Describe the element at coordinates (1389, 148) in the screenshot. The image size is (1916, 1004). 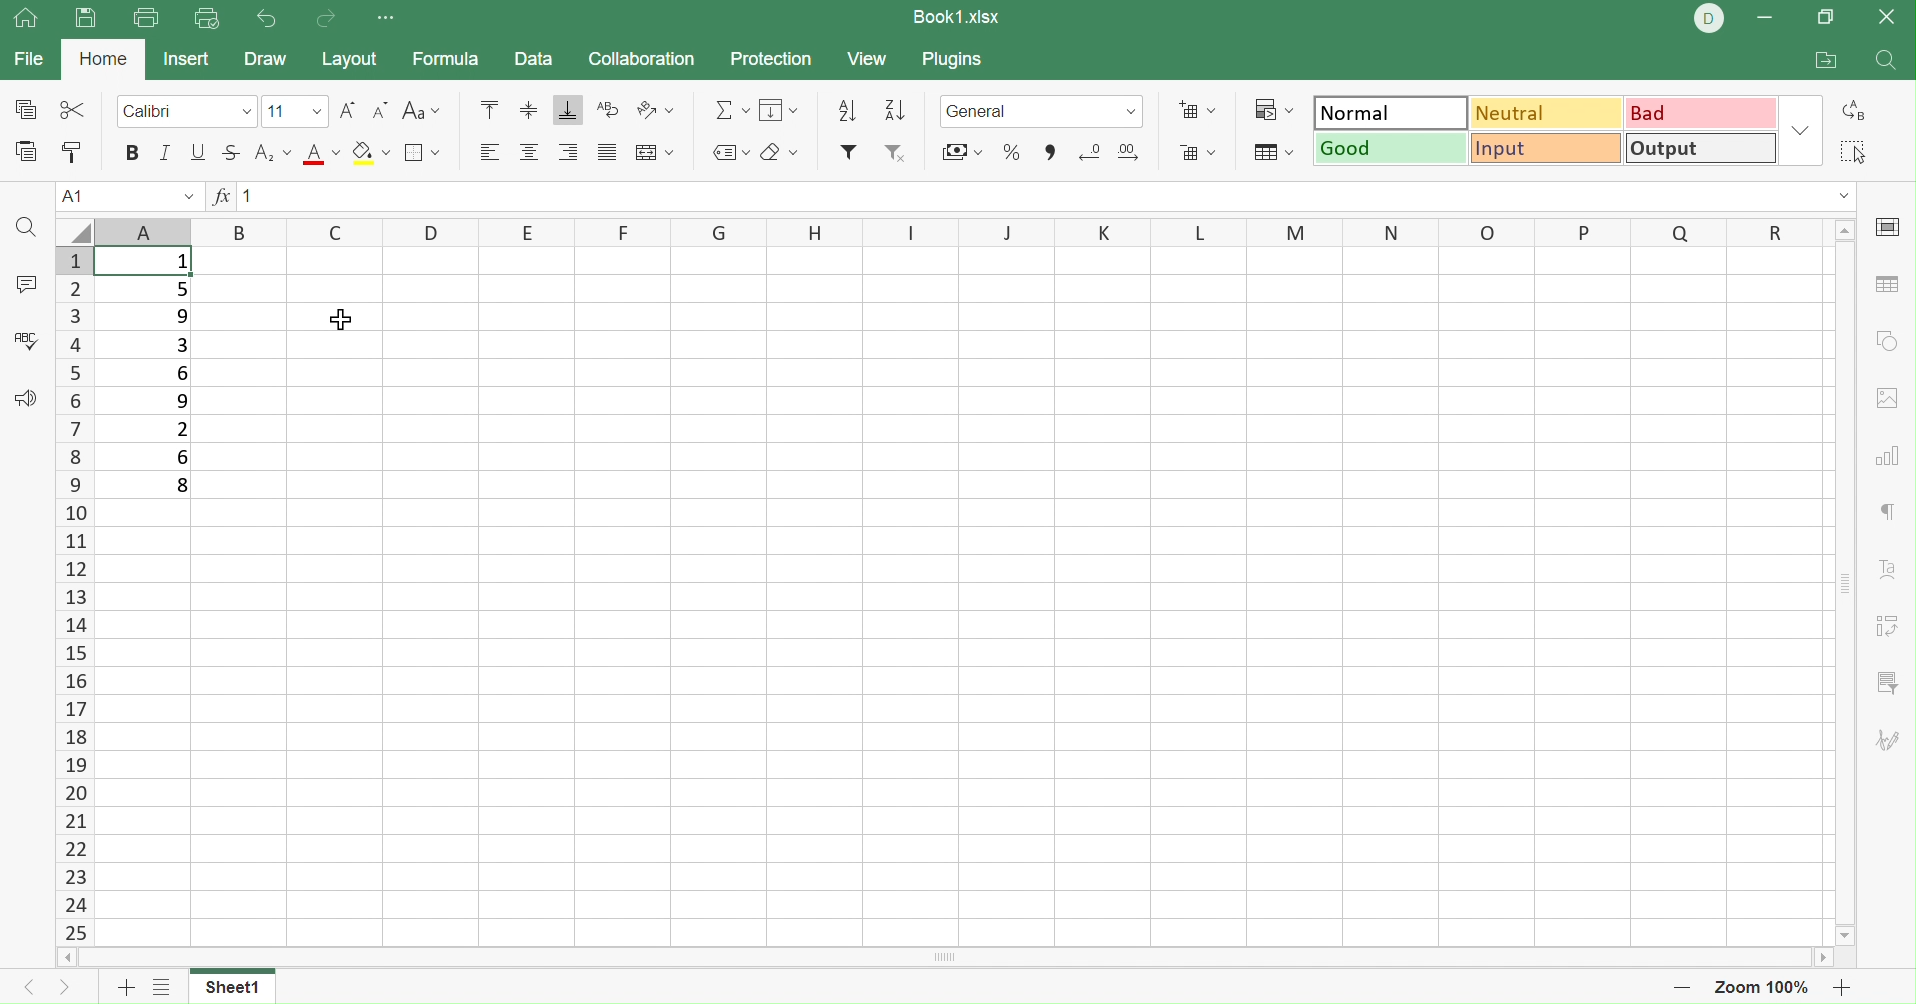
I see `Good` at that location.